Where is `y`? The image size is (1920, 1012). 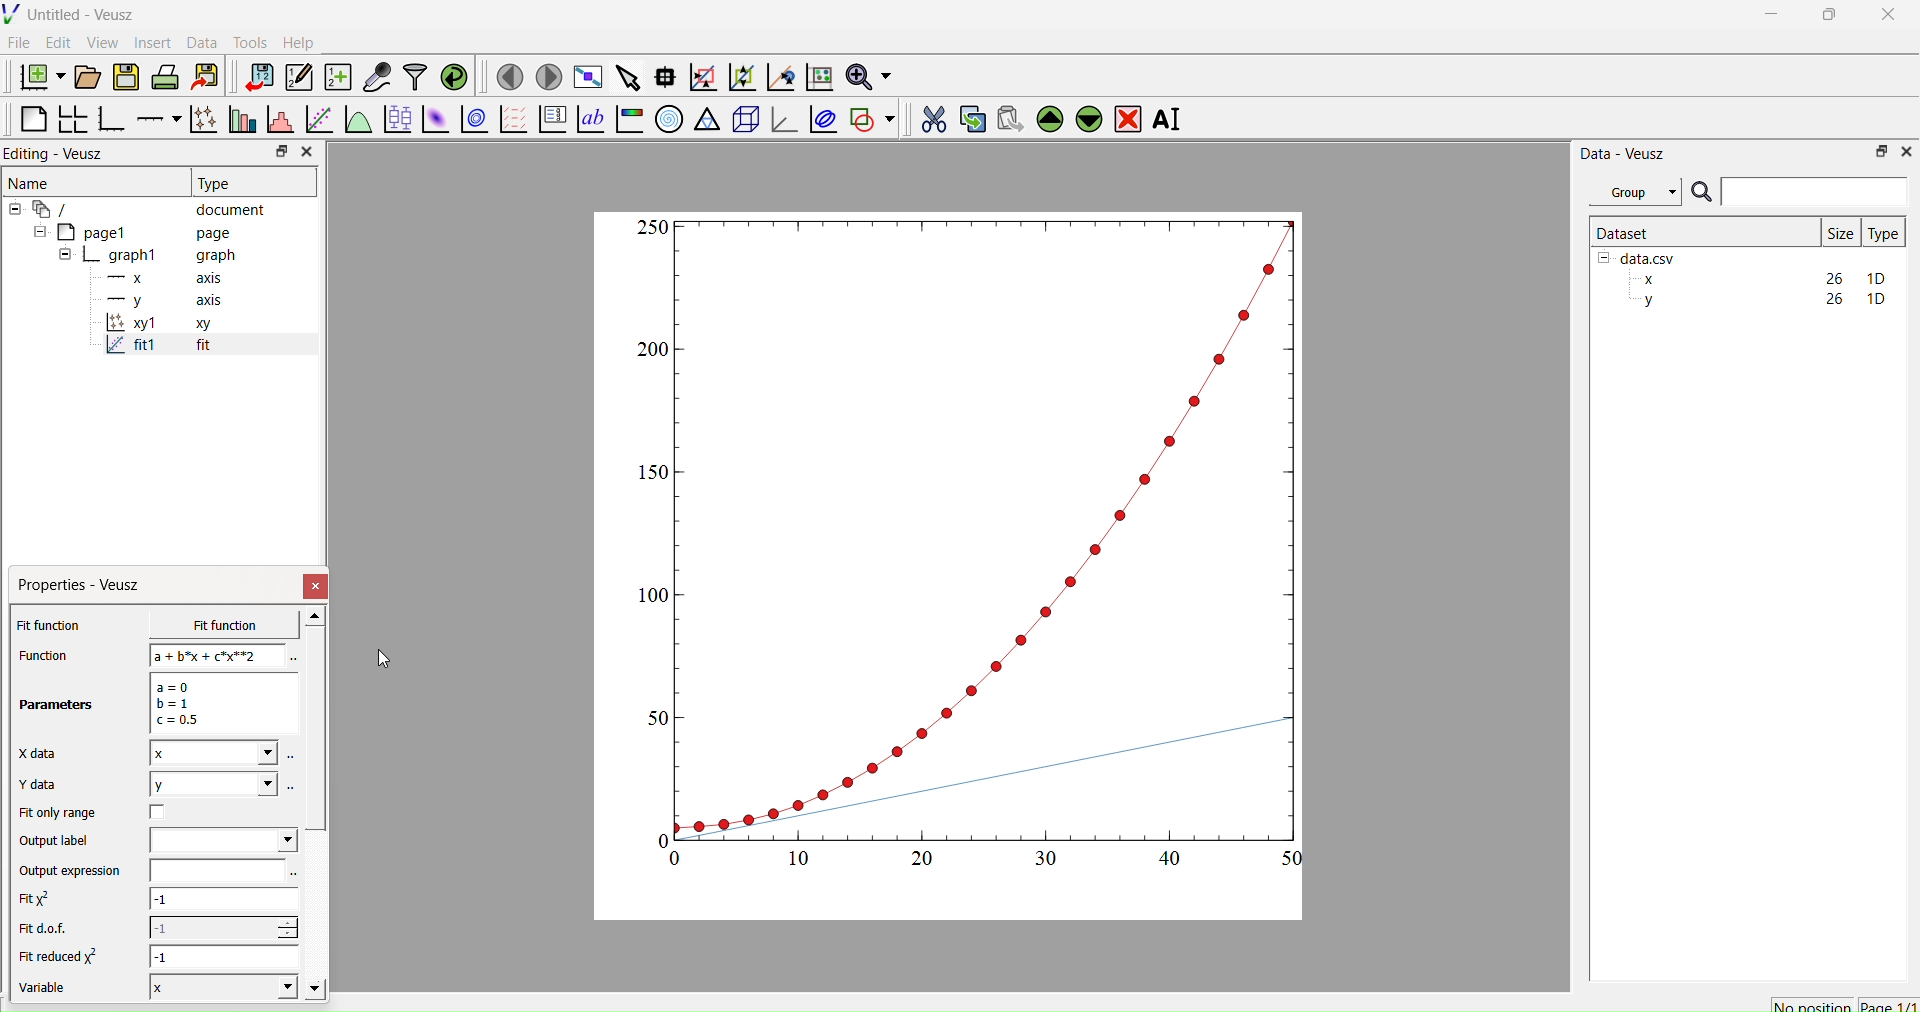
y is located at coordinates (212, 784).